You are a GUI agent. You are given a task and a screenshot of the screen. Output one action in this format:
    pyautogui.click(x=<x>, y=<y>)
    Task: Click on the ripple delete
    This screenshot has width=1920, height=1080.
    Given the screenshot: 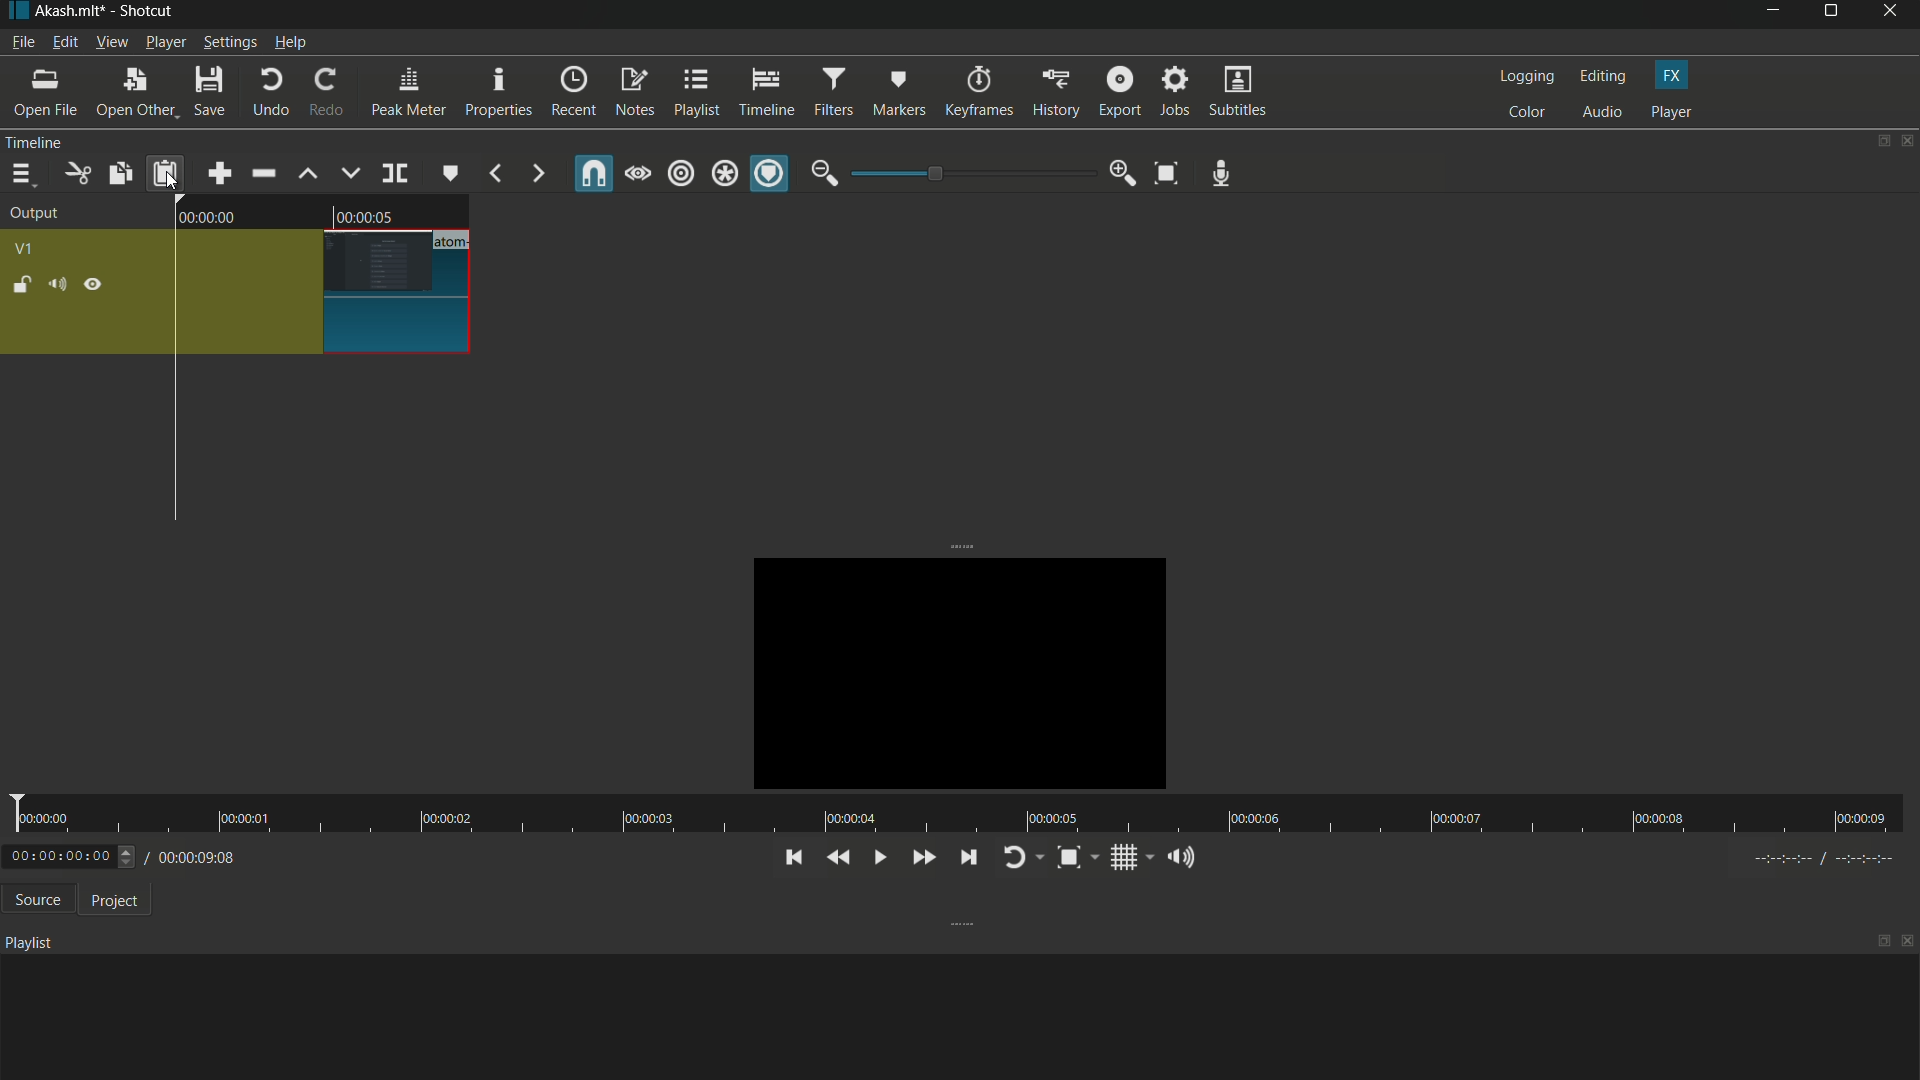 What is the action you would take?
    pyautogui.click(x=262, y=173)
    